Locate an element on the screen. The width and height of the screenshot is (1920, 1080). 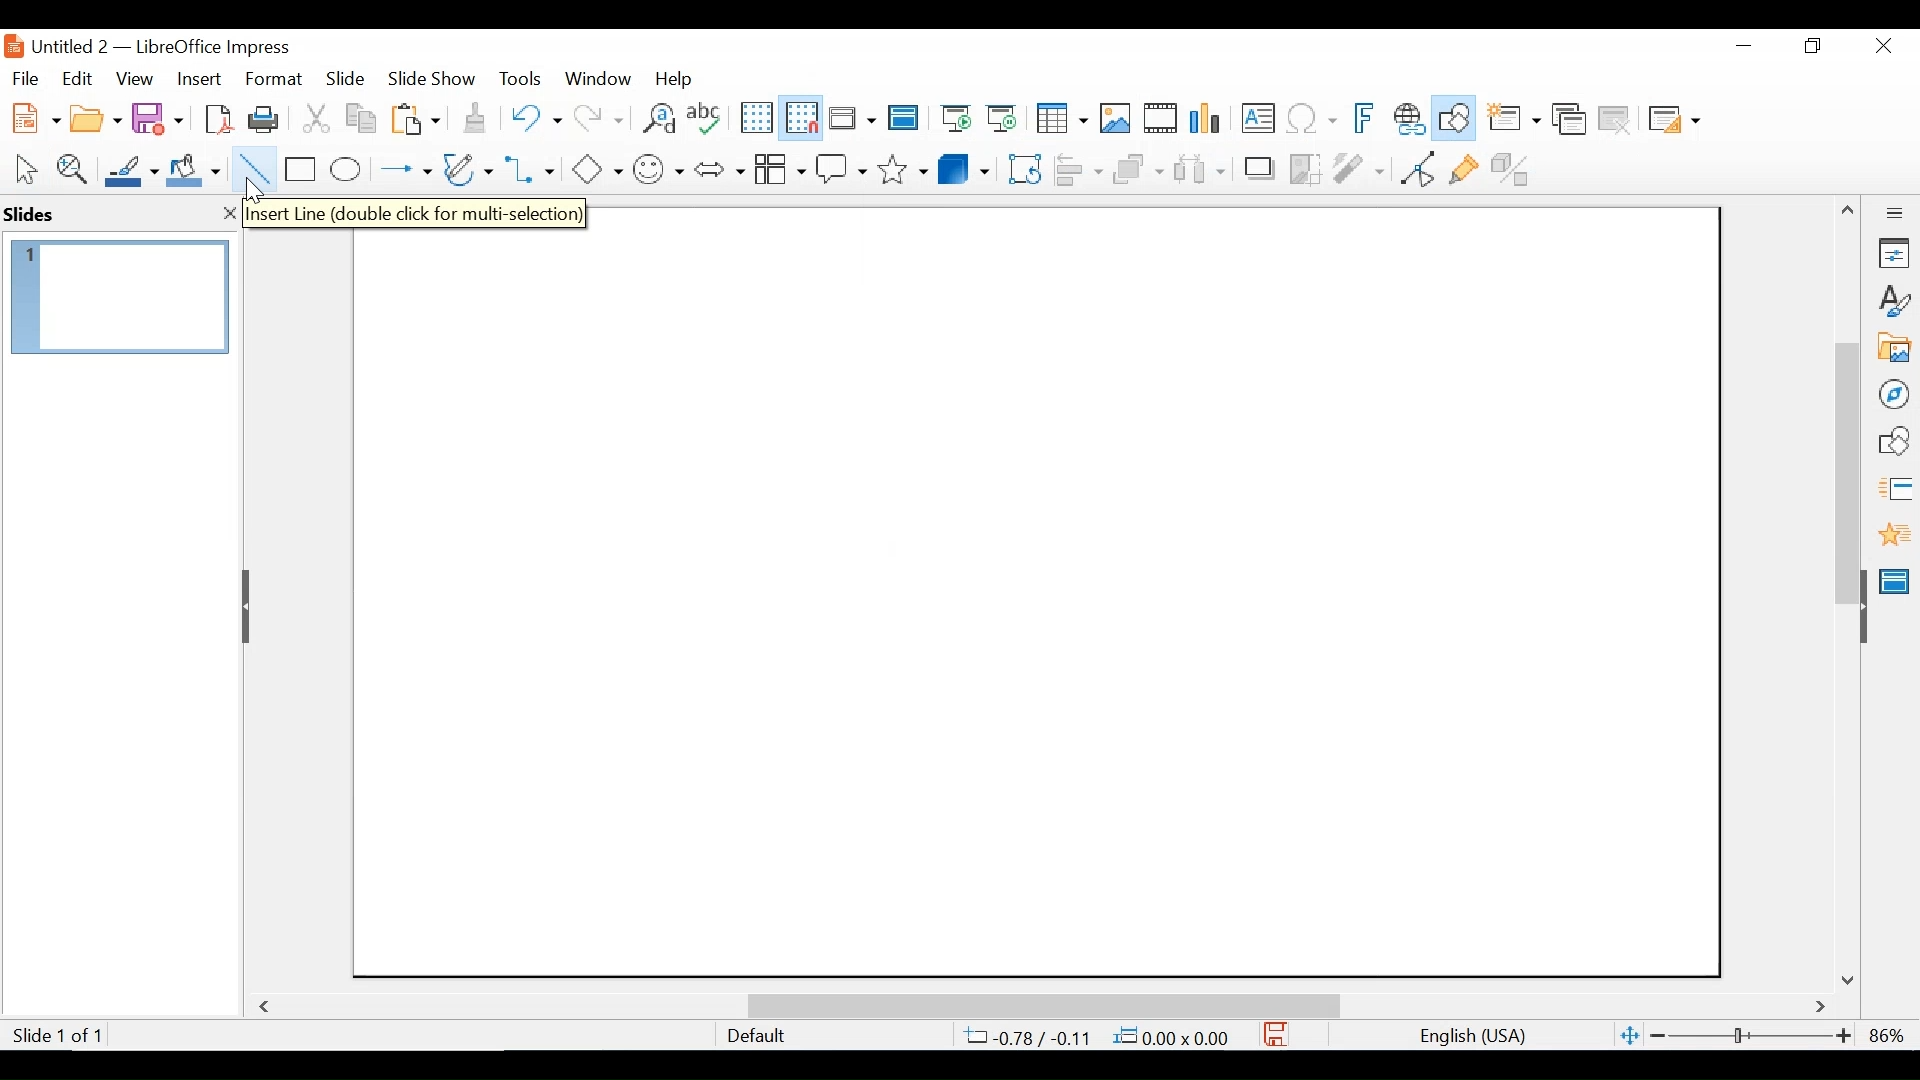
Tools is located at coordinates (520, 78).